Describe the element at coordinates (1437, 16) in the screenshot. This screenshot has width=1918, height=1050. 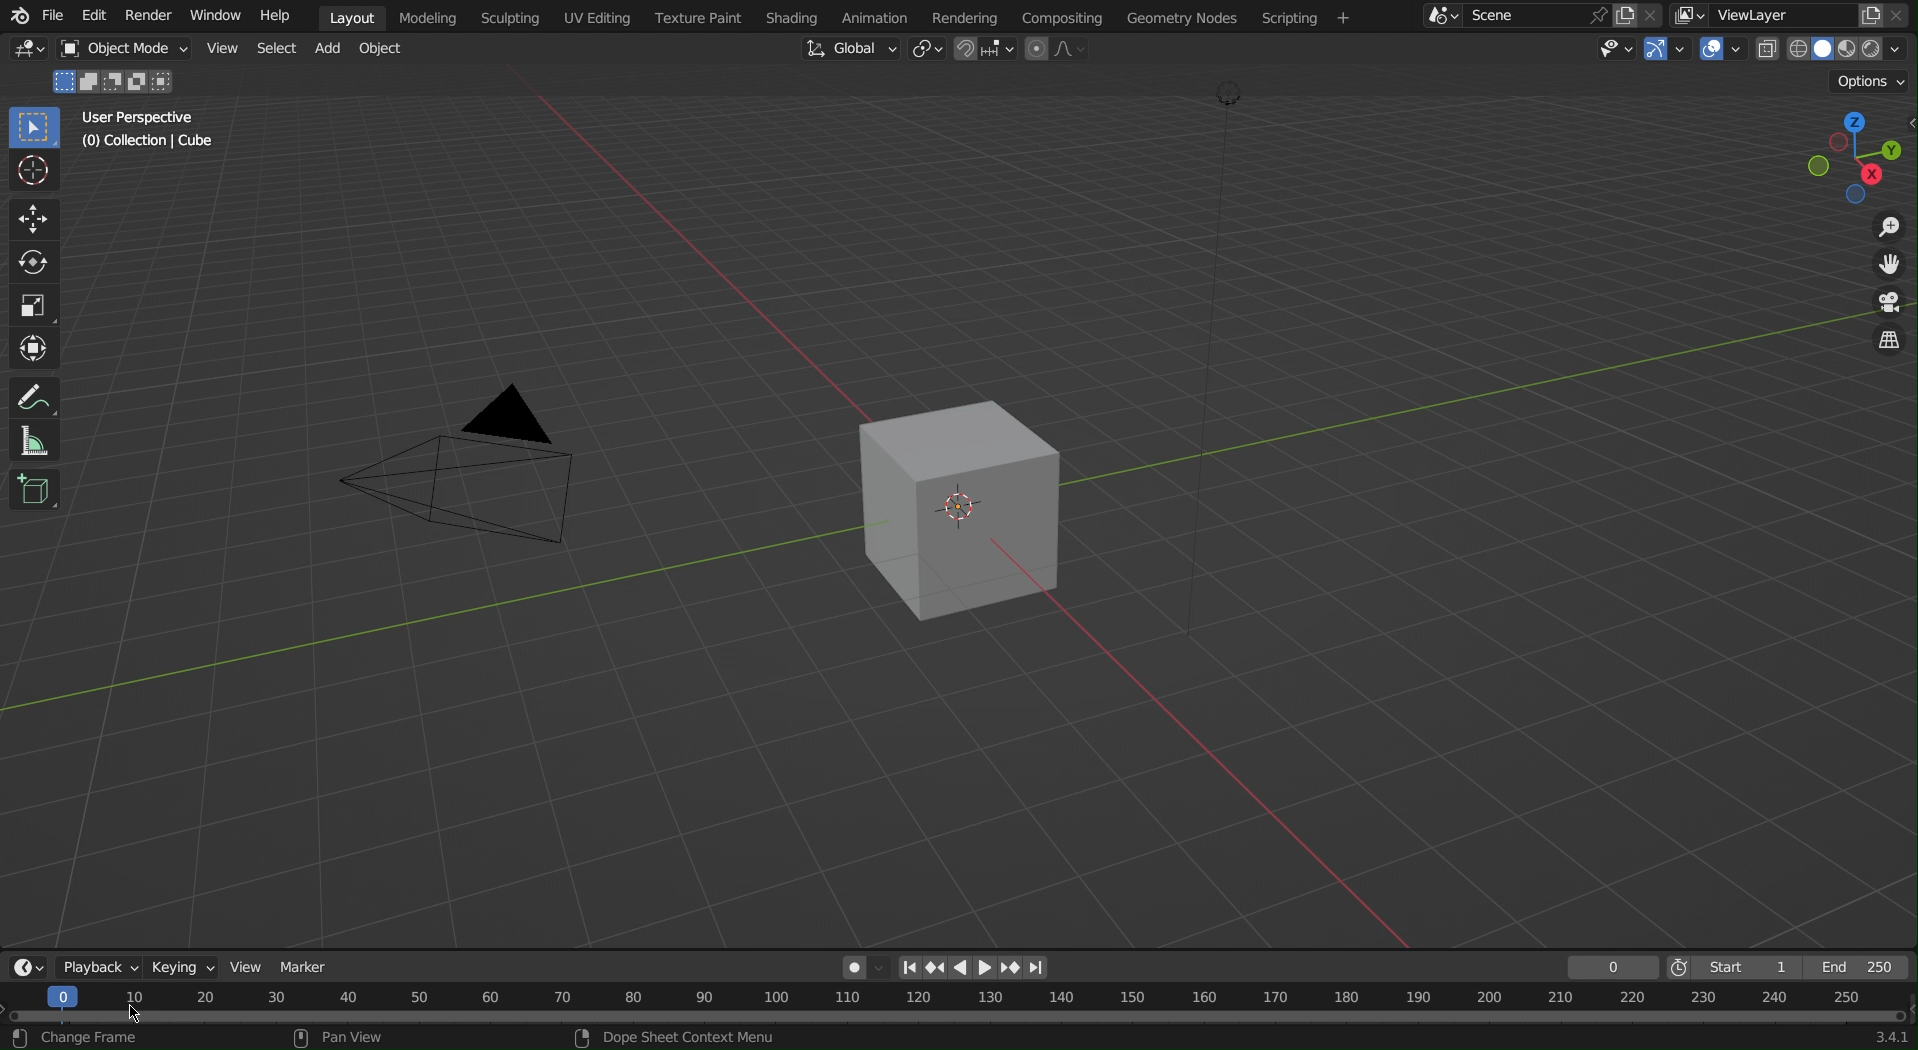
I see `More Scene` at that location.